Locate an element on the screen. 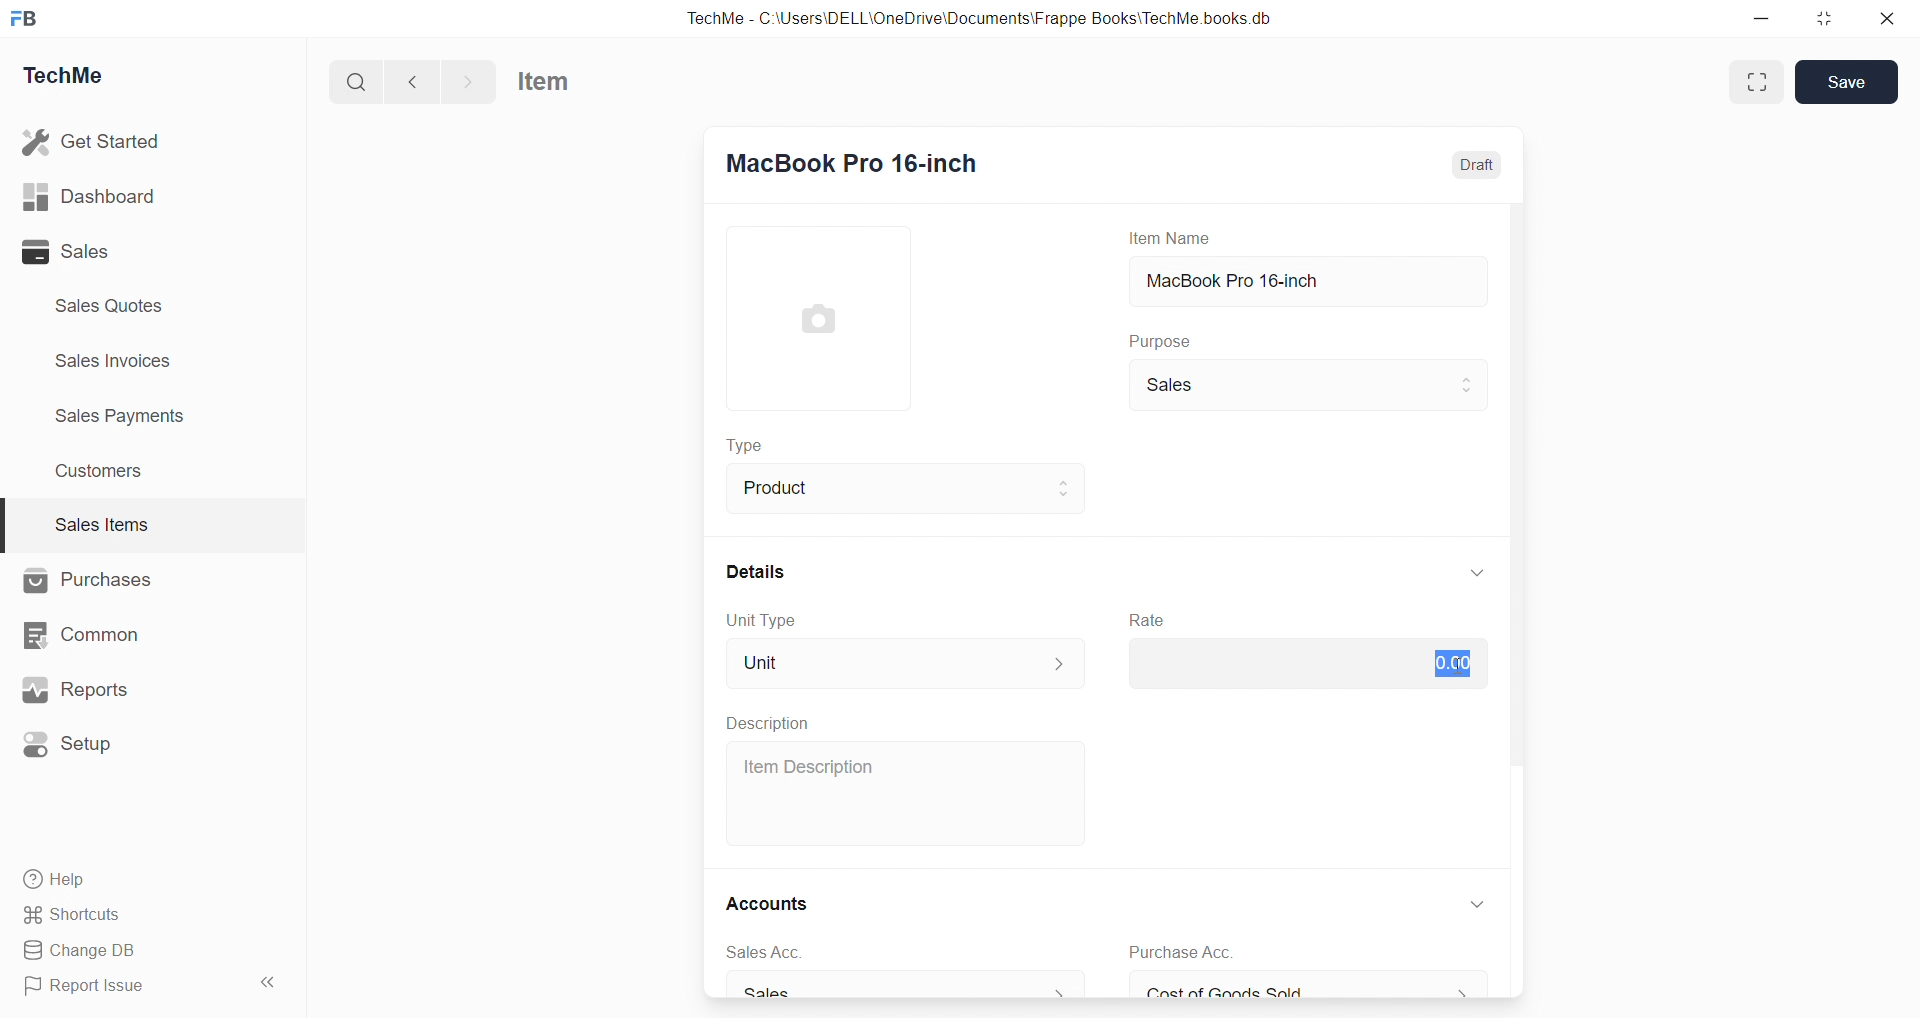  Cost of Goods Sold is located at coordinates (1312, 985).